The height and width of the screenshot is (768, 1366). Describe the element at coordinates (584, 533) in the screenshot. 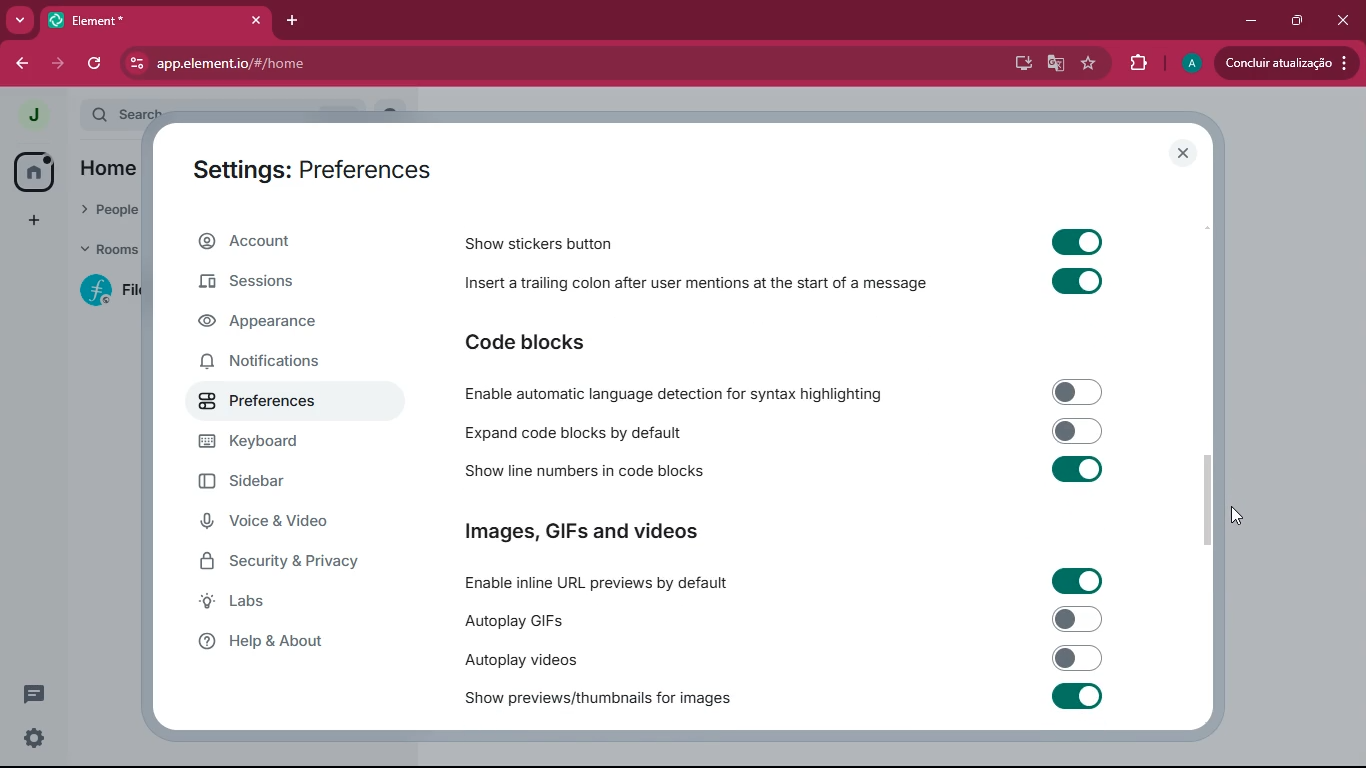

I see `images ` at that location.